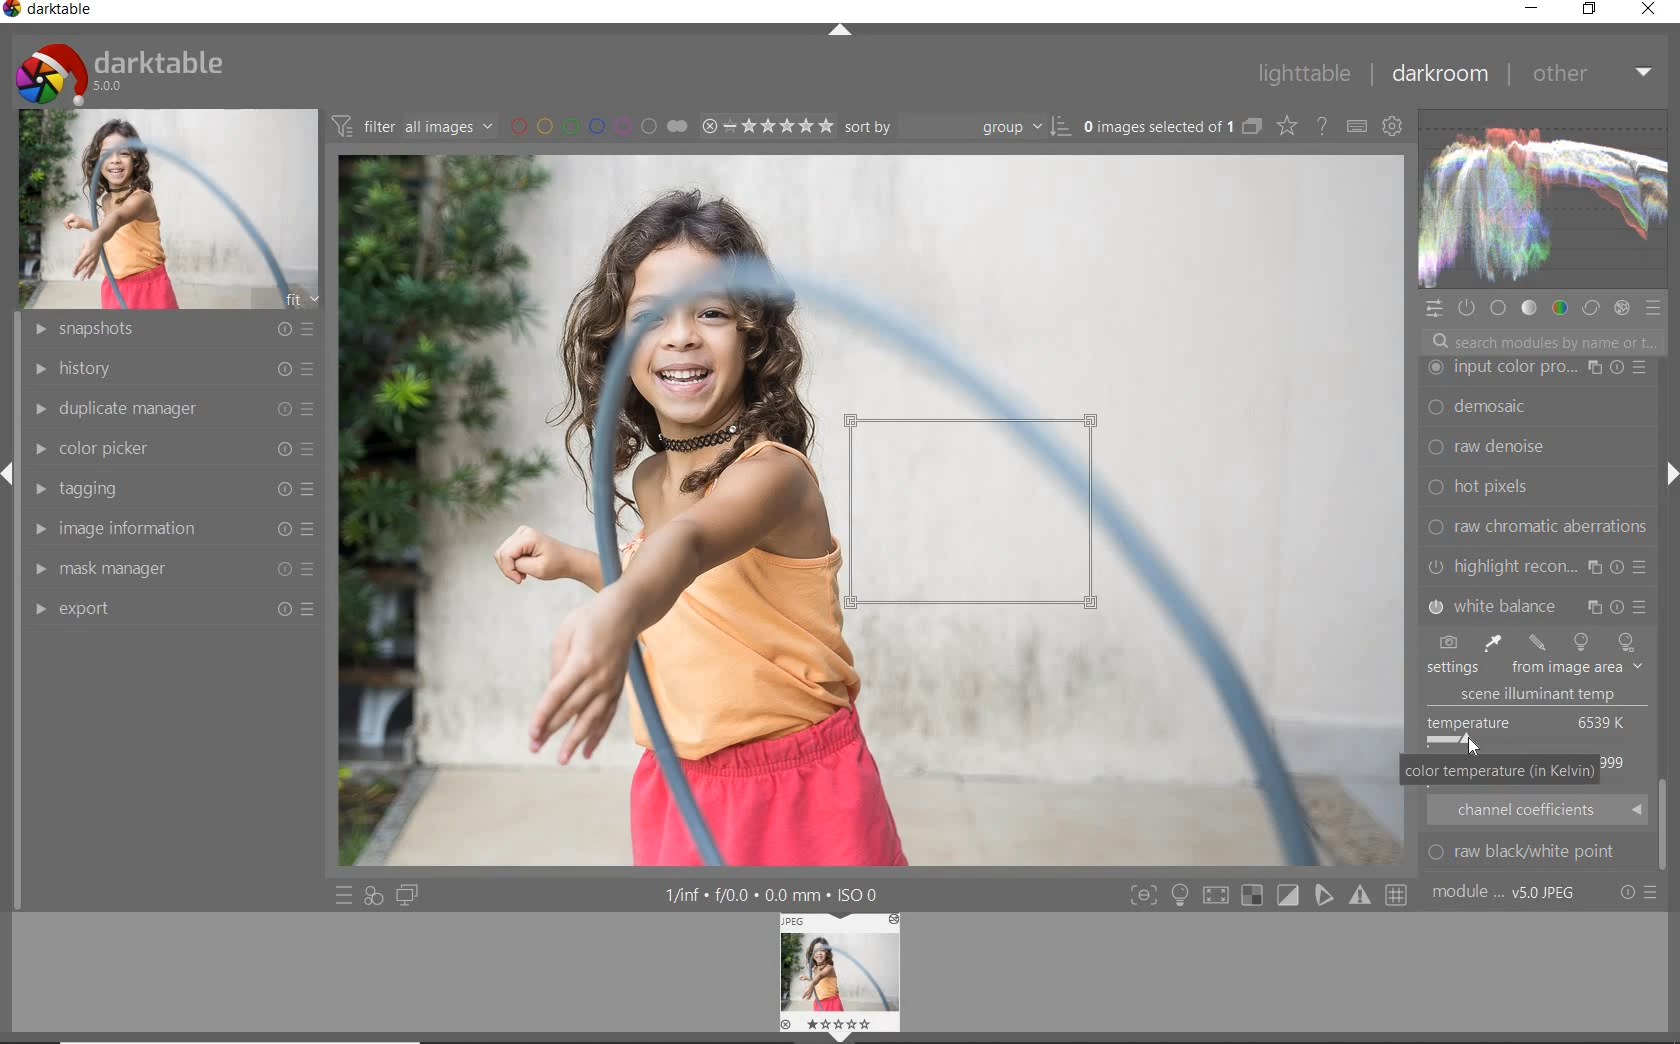  I want to click on CHANNEL COEFFICIENTS, so click(1538, 809).